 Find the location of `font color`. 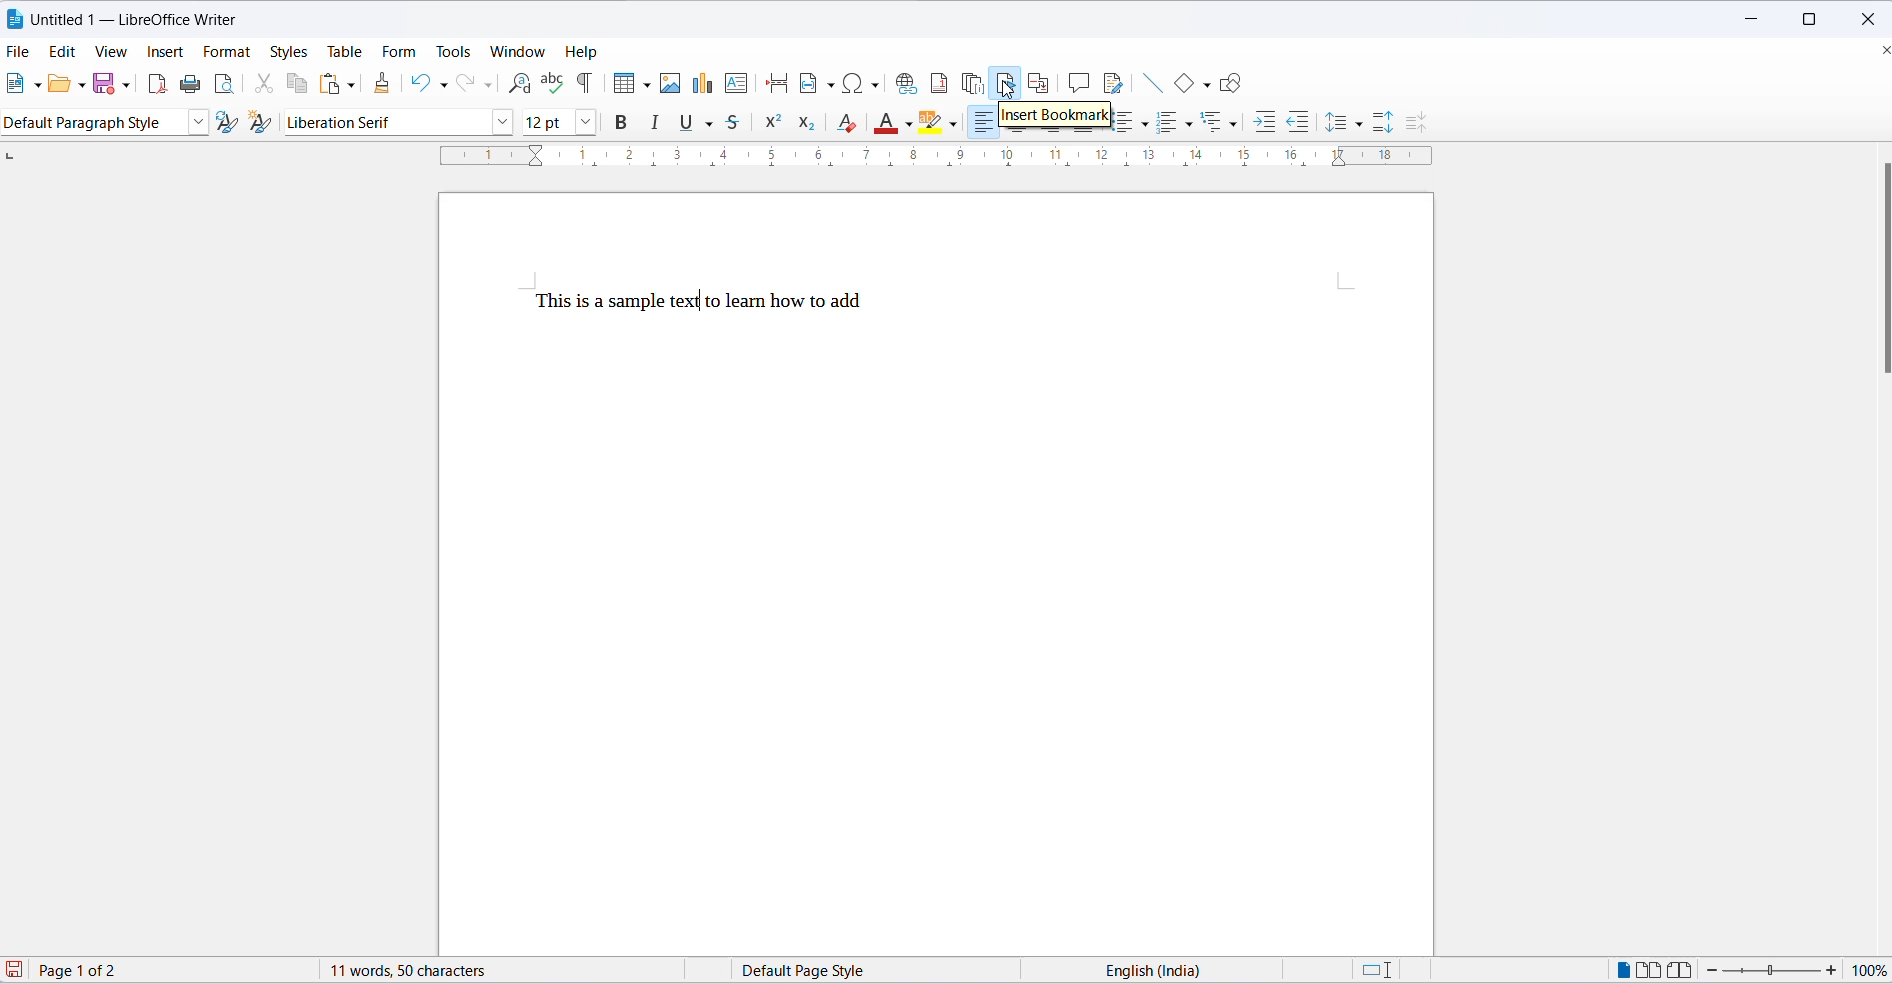

font color is located at coordinates (888, 123).